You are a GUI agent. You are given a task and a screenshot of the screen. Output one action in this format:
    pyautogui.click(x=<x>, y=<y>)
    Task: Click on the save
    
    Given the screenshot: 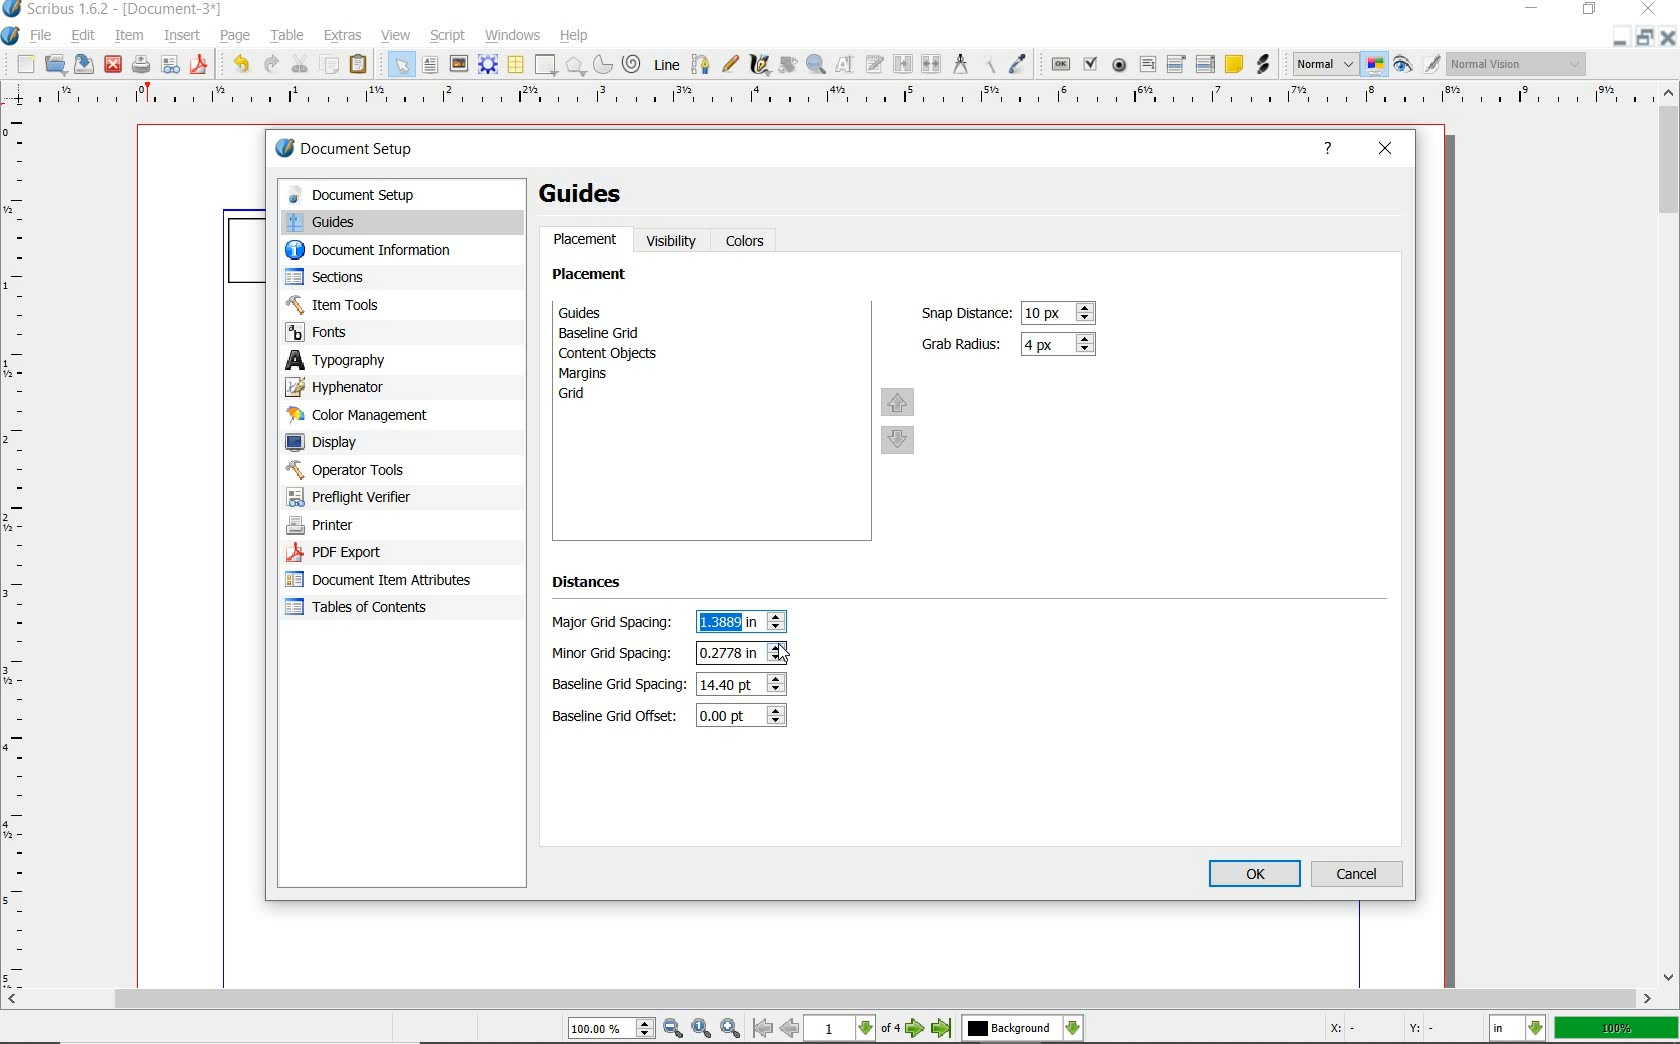 What is the action you would take?
    pyautogui.click(x=82, y=63)
    